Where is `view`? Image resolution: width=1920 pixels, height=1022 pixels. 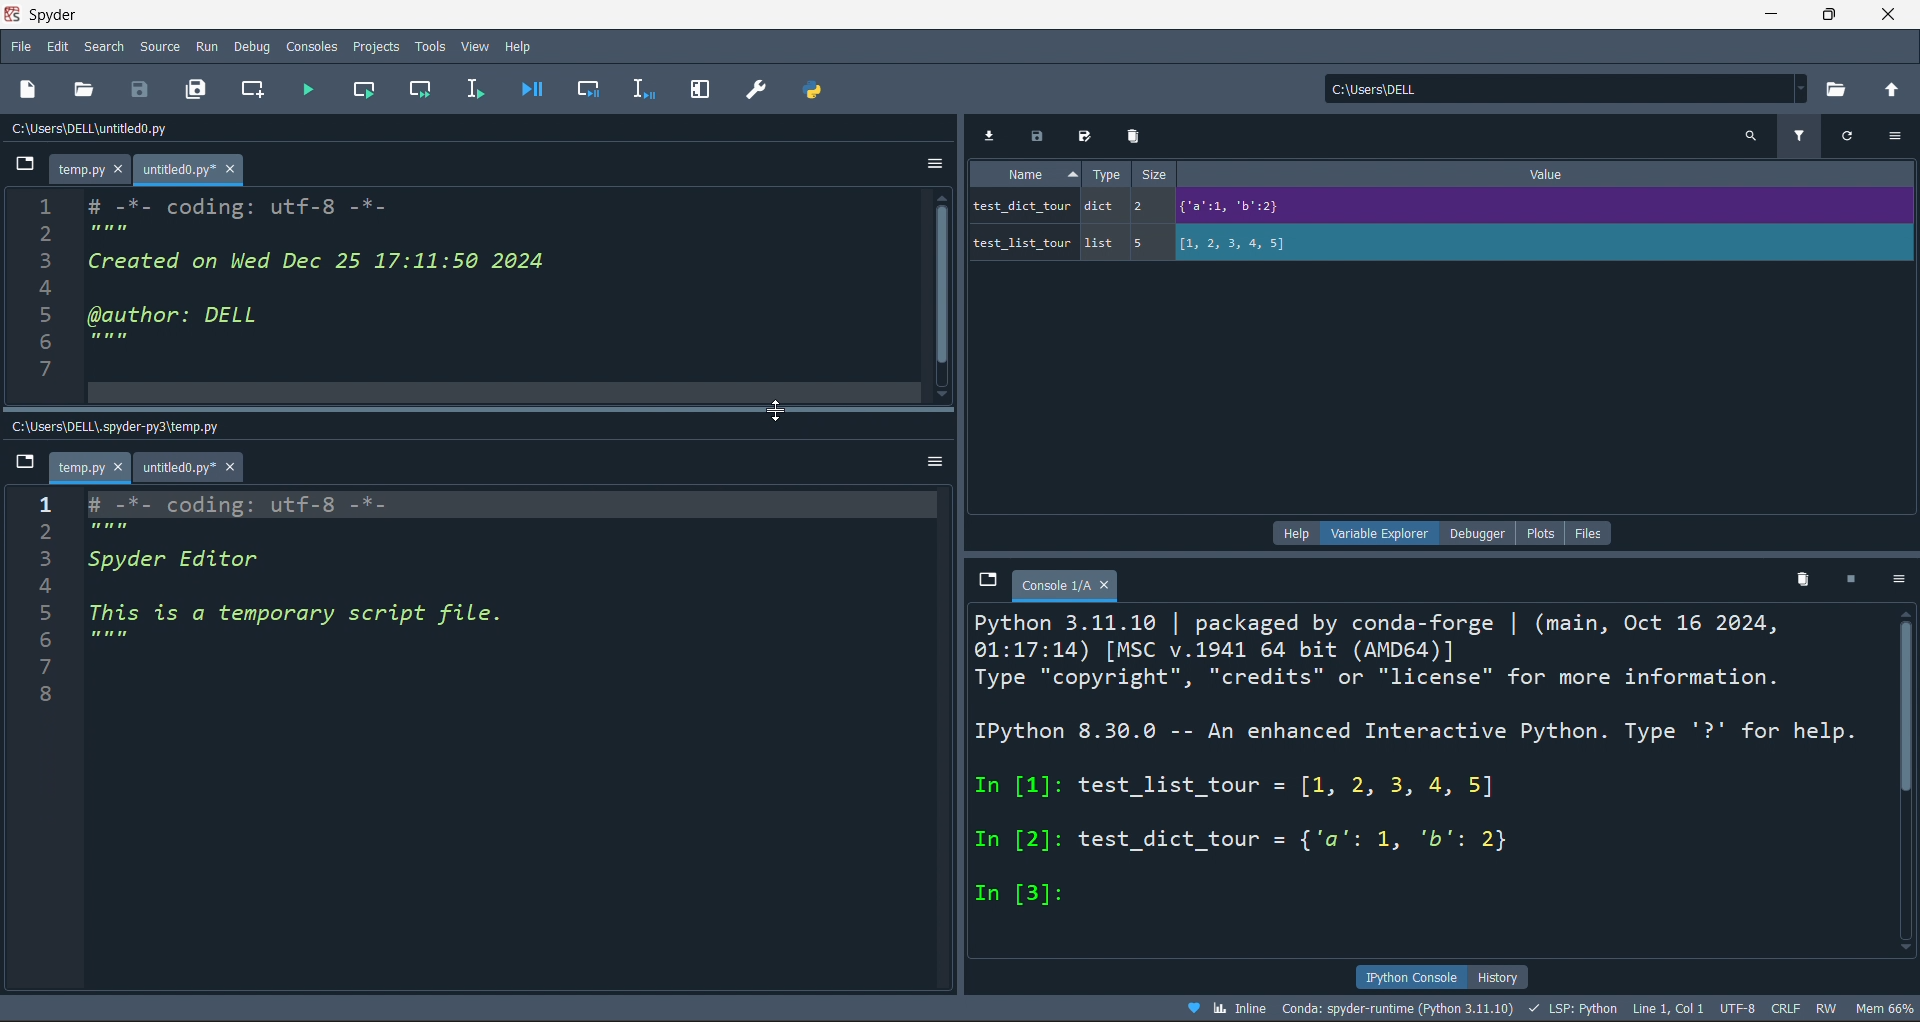
view is located at coordinates (471, 45).